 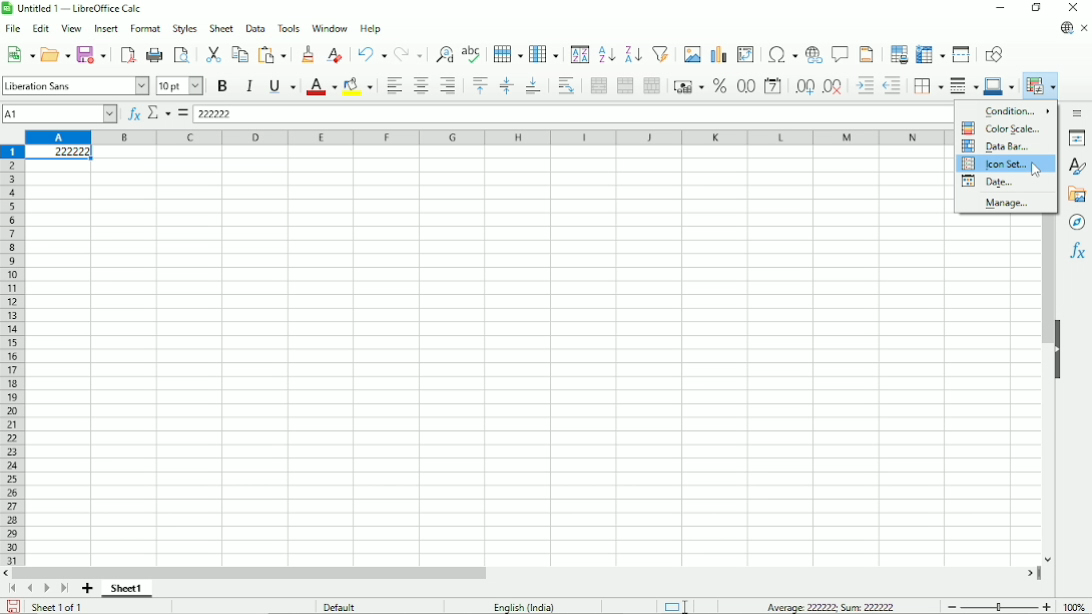 I want to click on Zoom in, so click(x=1046, y=606).